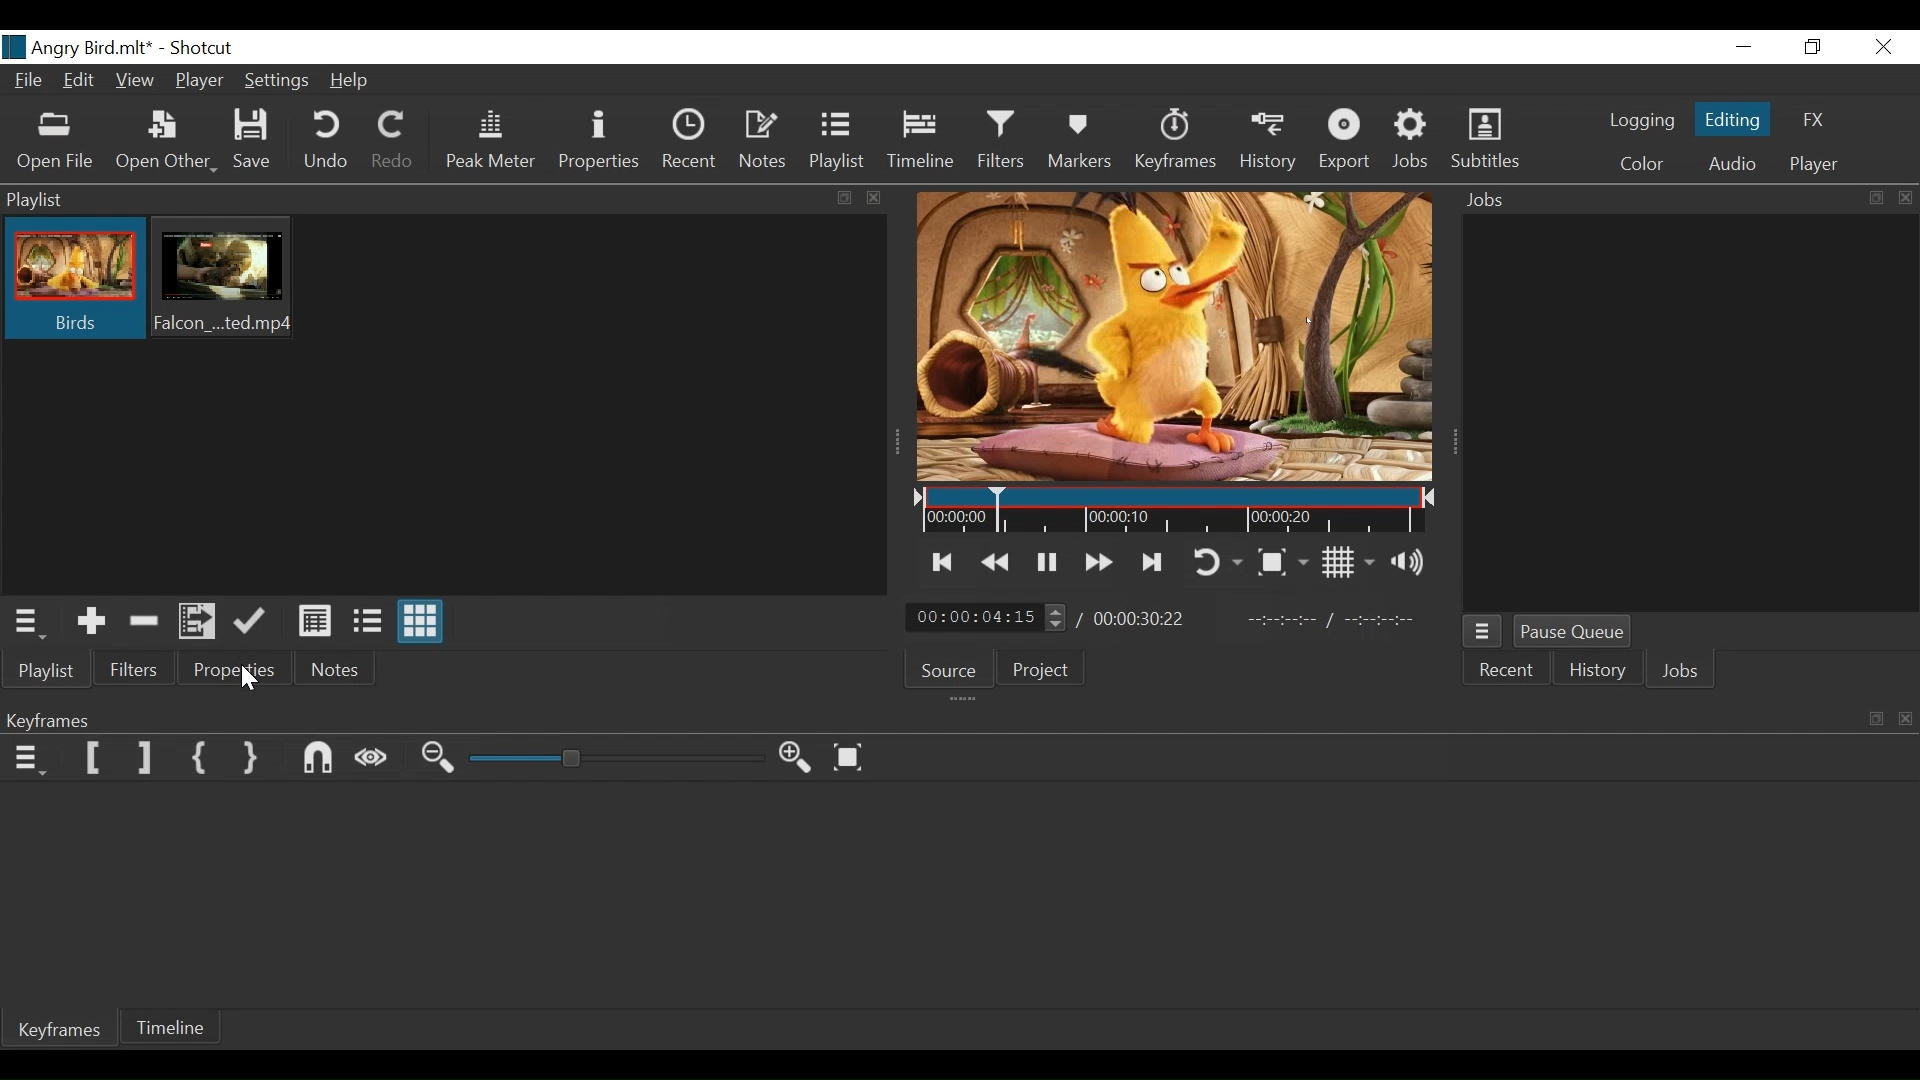 The image size is (1920, 1080). I want to click on Add the Source to the playlist, so click(91, 620).